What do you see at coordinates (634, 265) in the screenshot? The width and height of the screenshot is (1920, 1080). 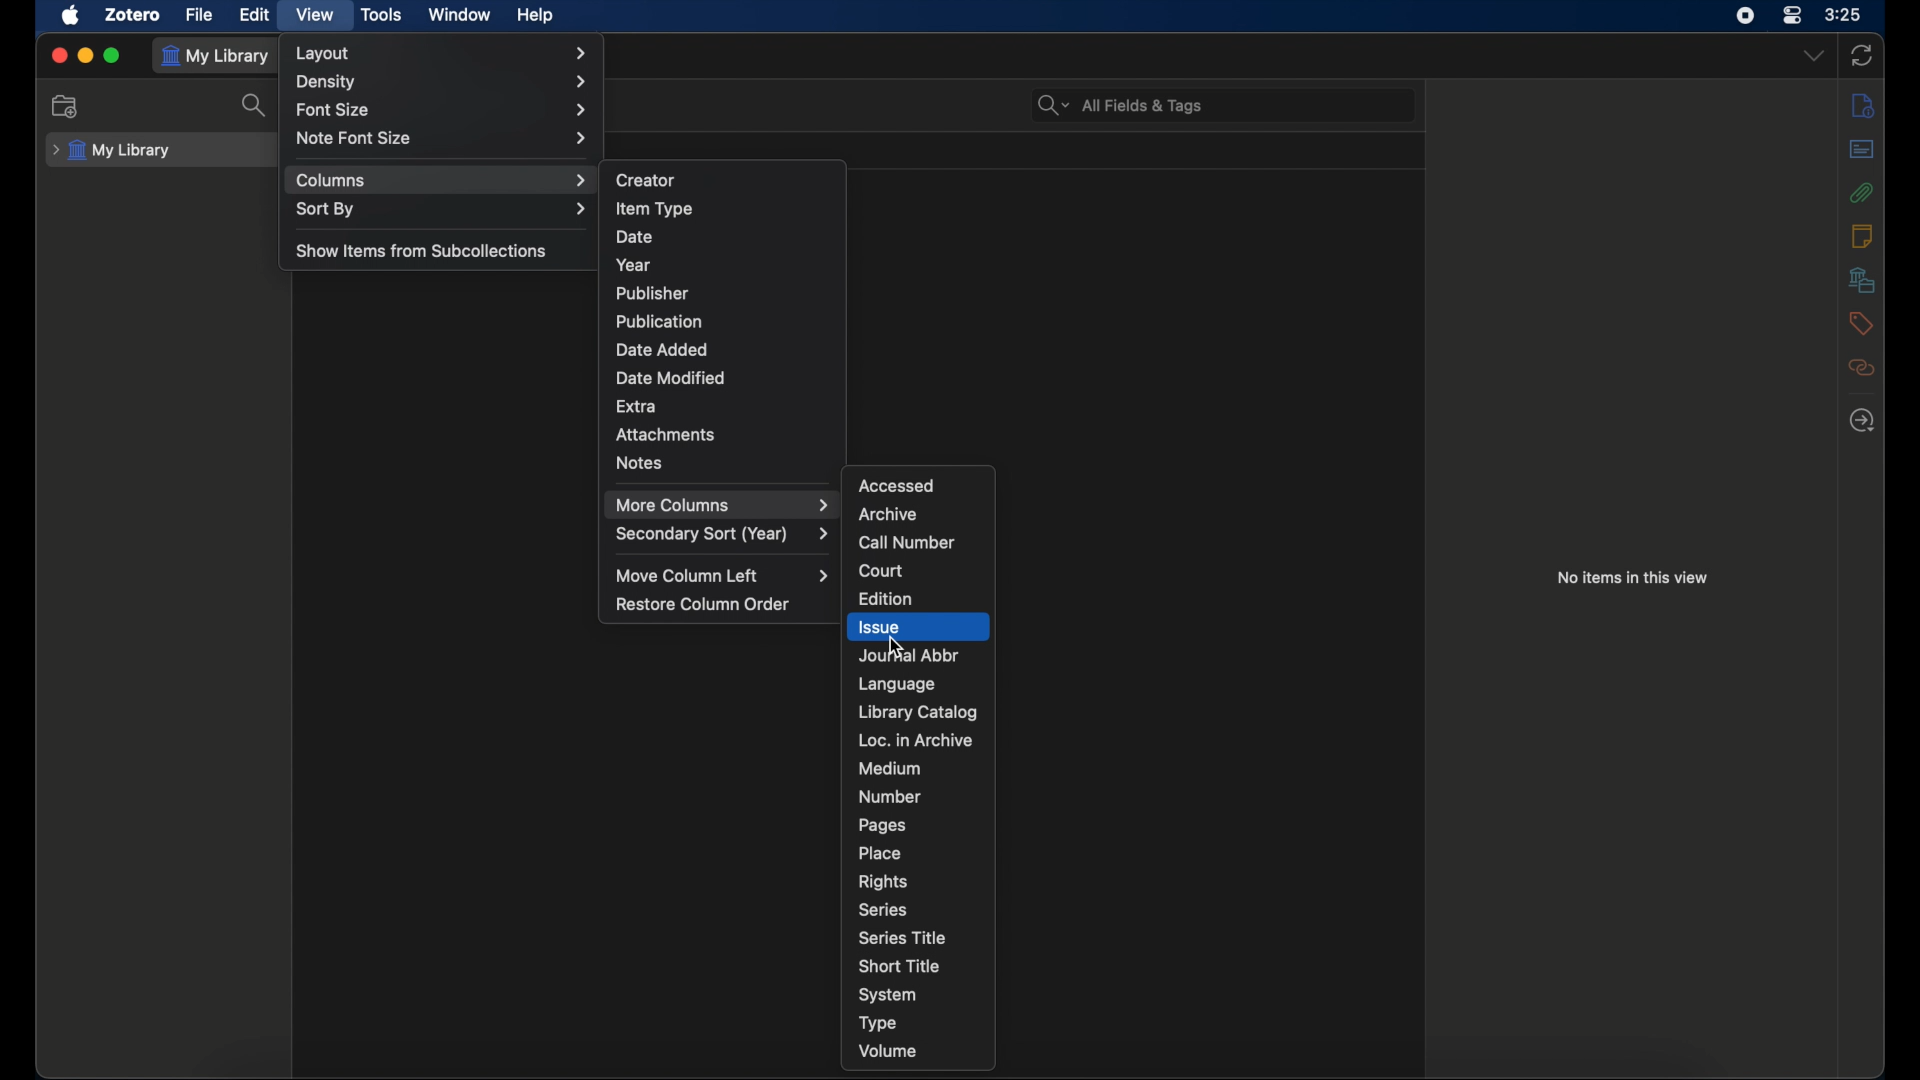 I see `year` at bounding box center [634, 265].